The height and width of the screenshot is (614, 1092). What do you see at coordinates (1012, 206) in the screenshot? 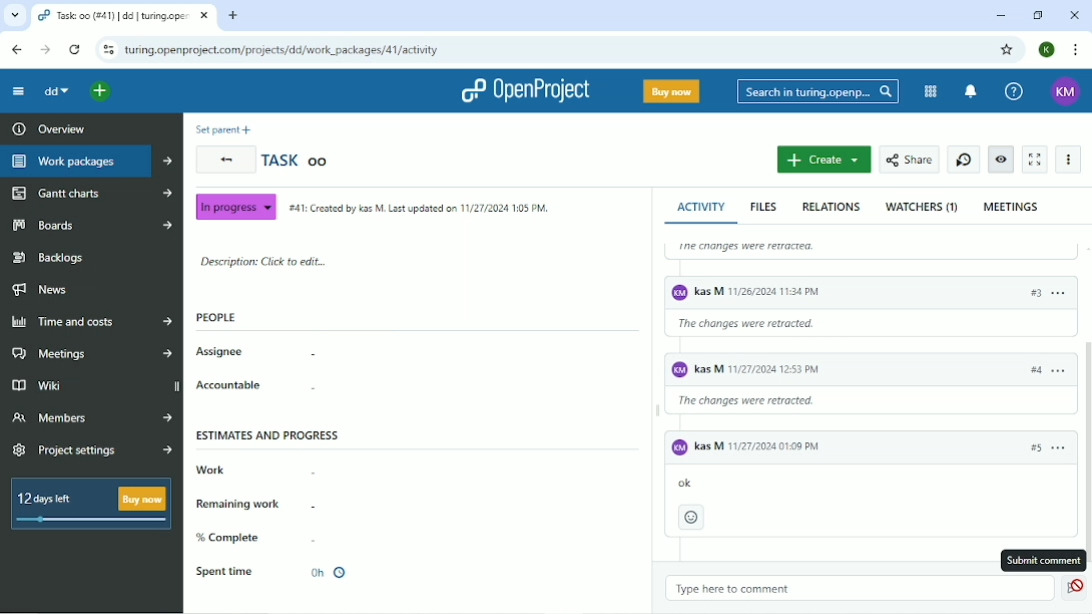
I see `Meetings` at bounding box center [1012, 206].